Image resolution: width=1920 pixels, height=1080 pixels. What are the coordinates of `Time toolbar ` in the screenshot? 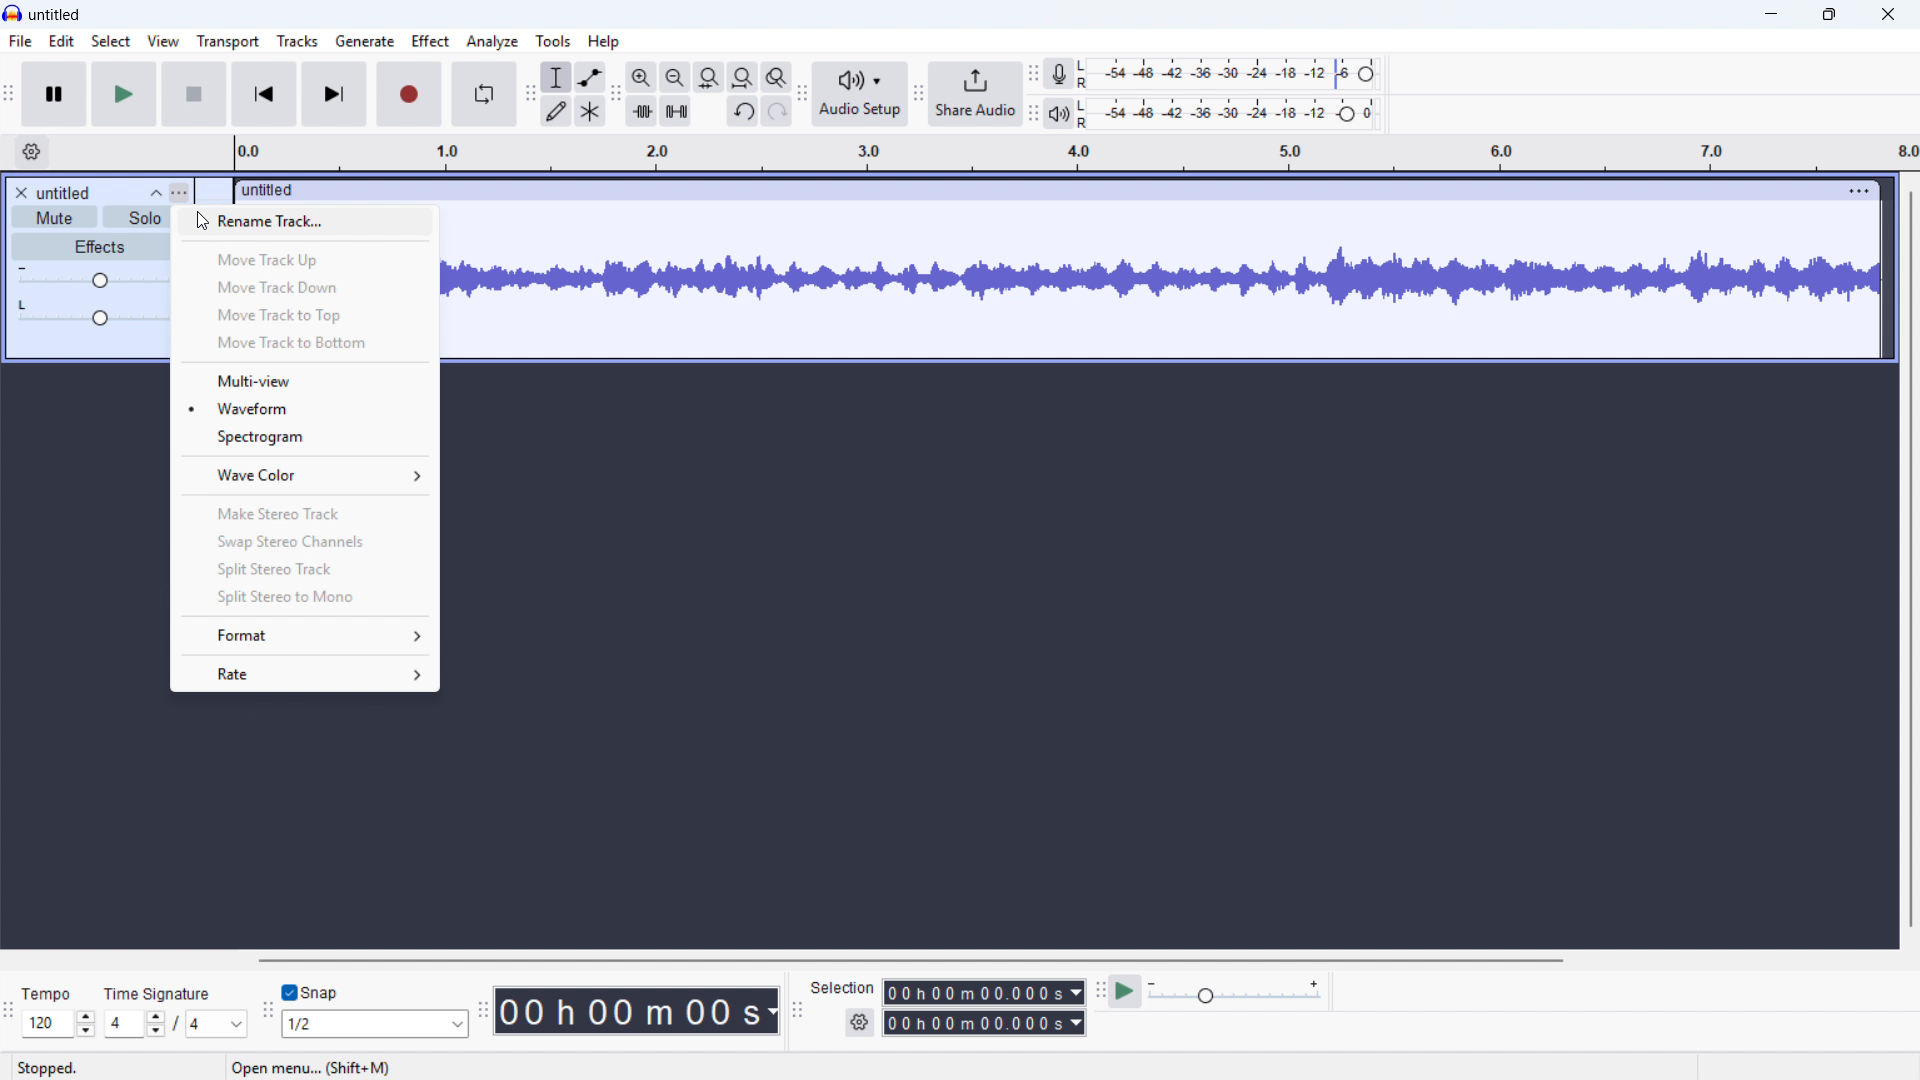 It's located at (482, 1013).